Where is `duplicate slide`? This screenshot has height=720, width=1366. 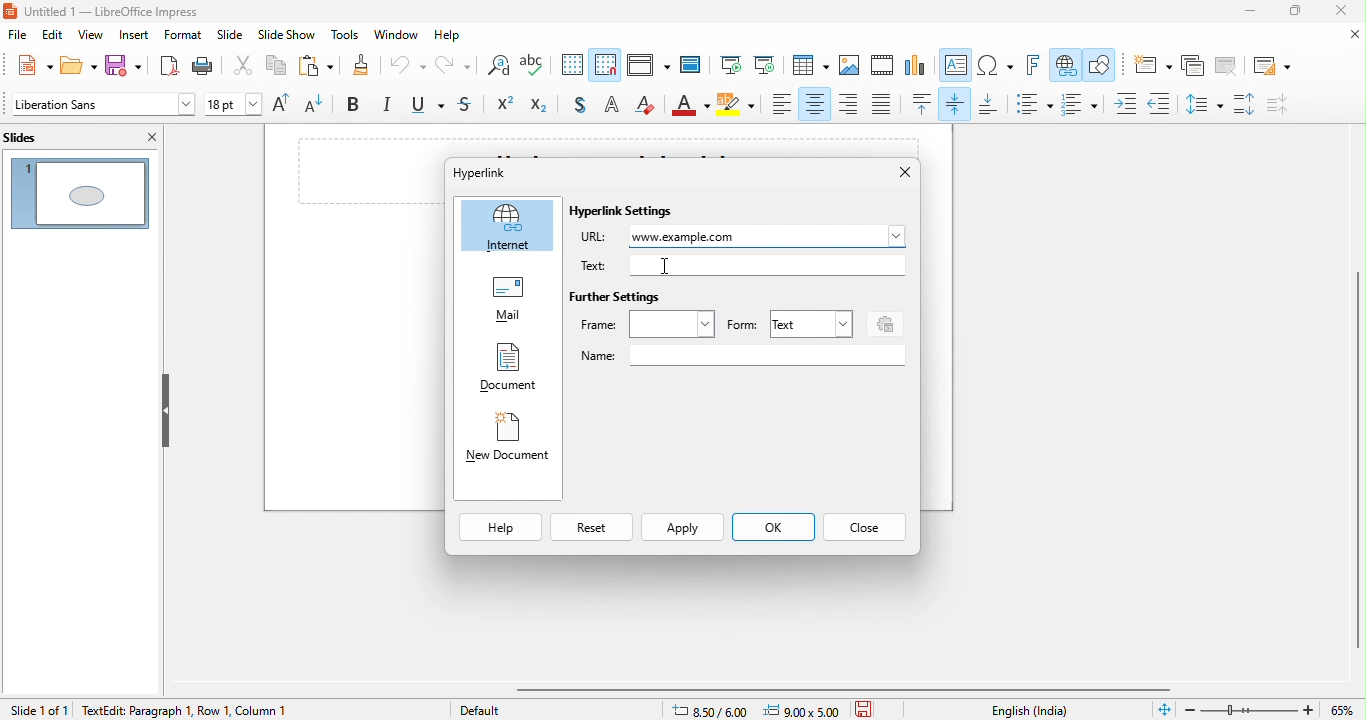 duplicate slide is located at coordinates (1193, 66).